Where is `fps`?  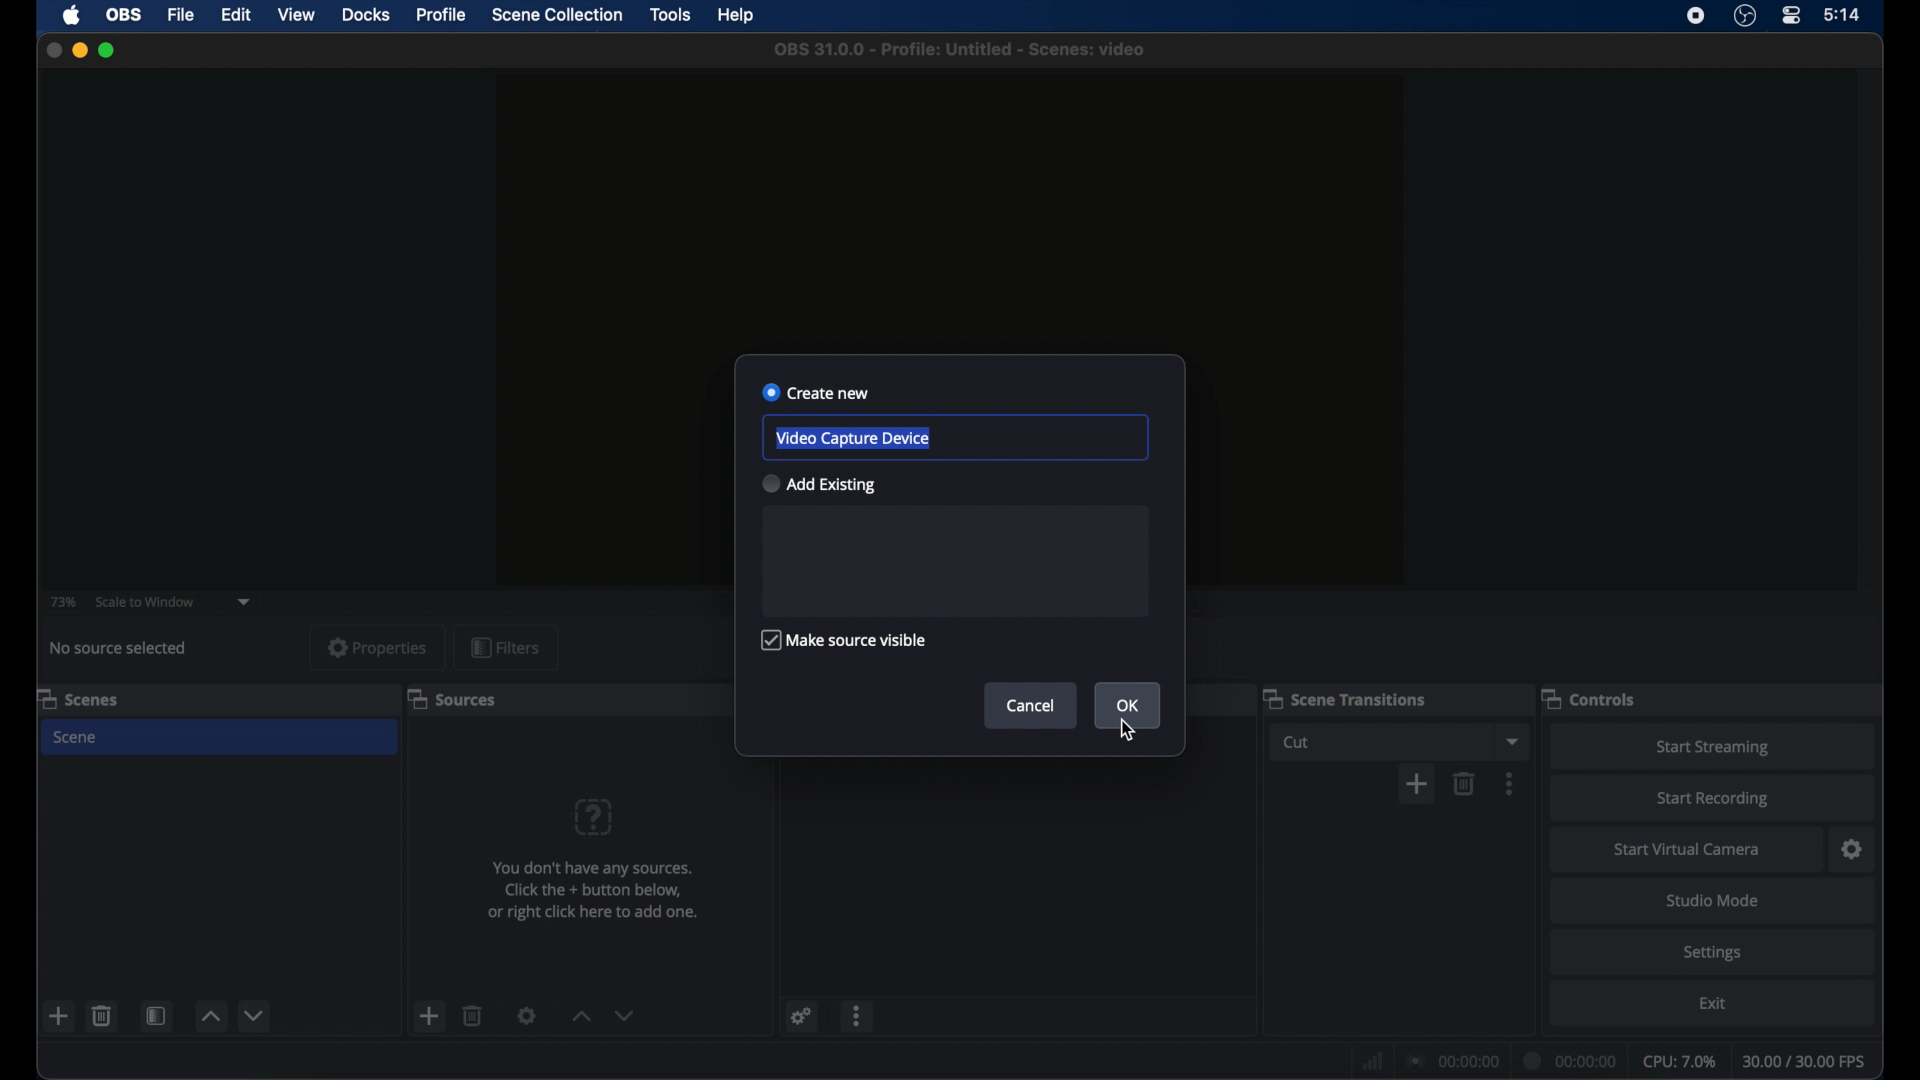 fps is located at coordinates (1806, 1062).